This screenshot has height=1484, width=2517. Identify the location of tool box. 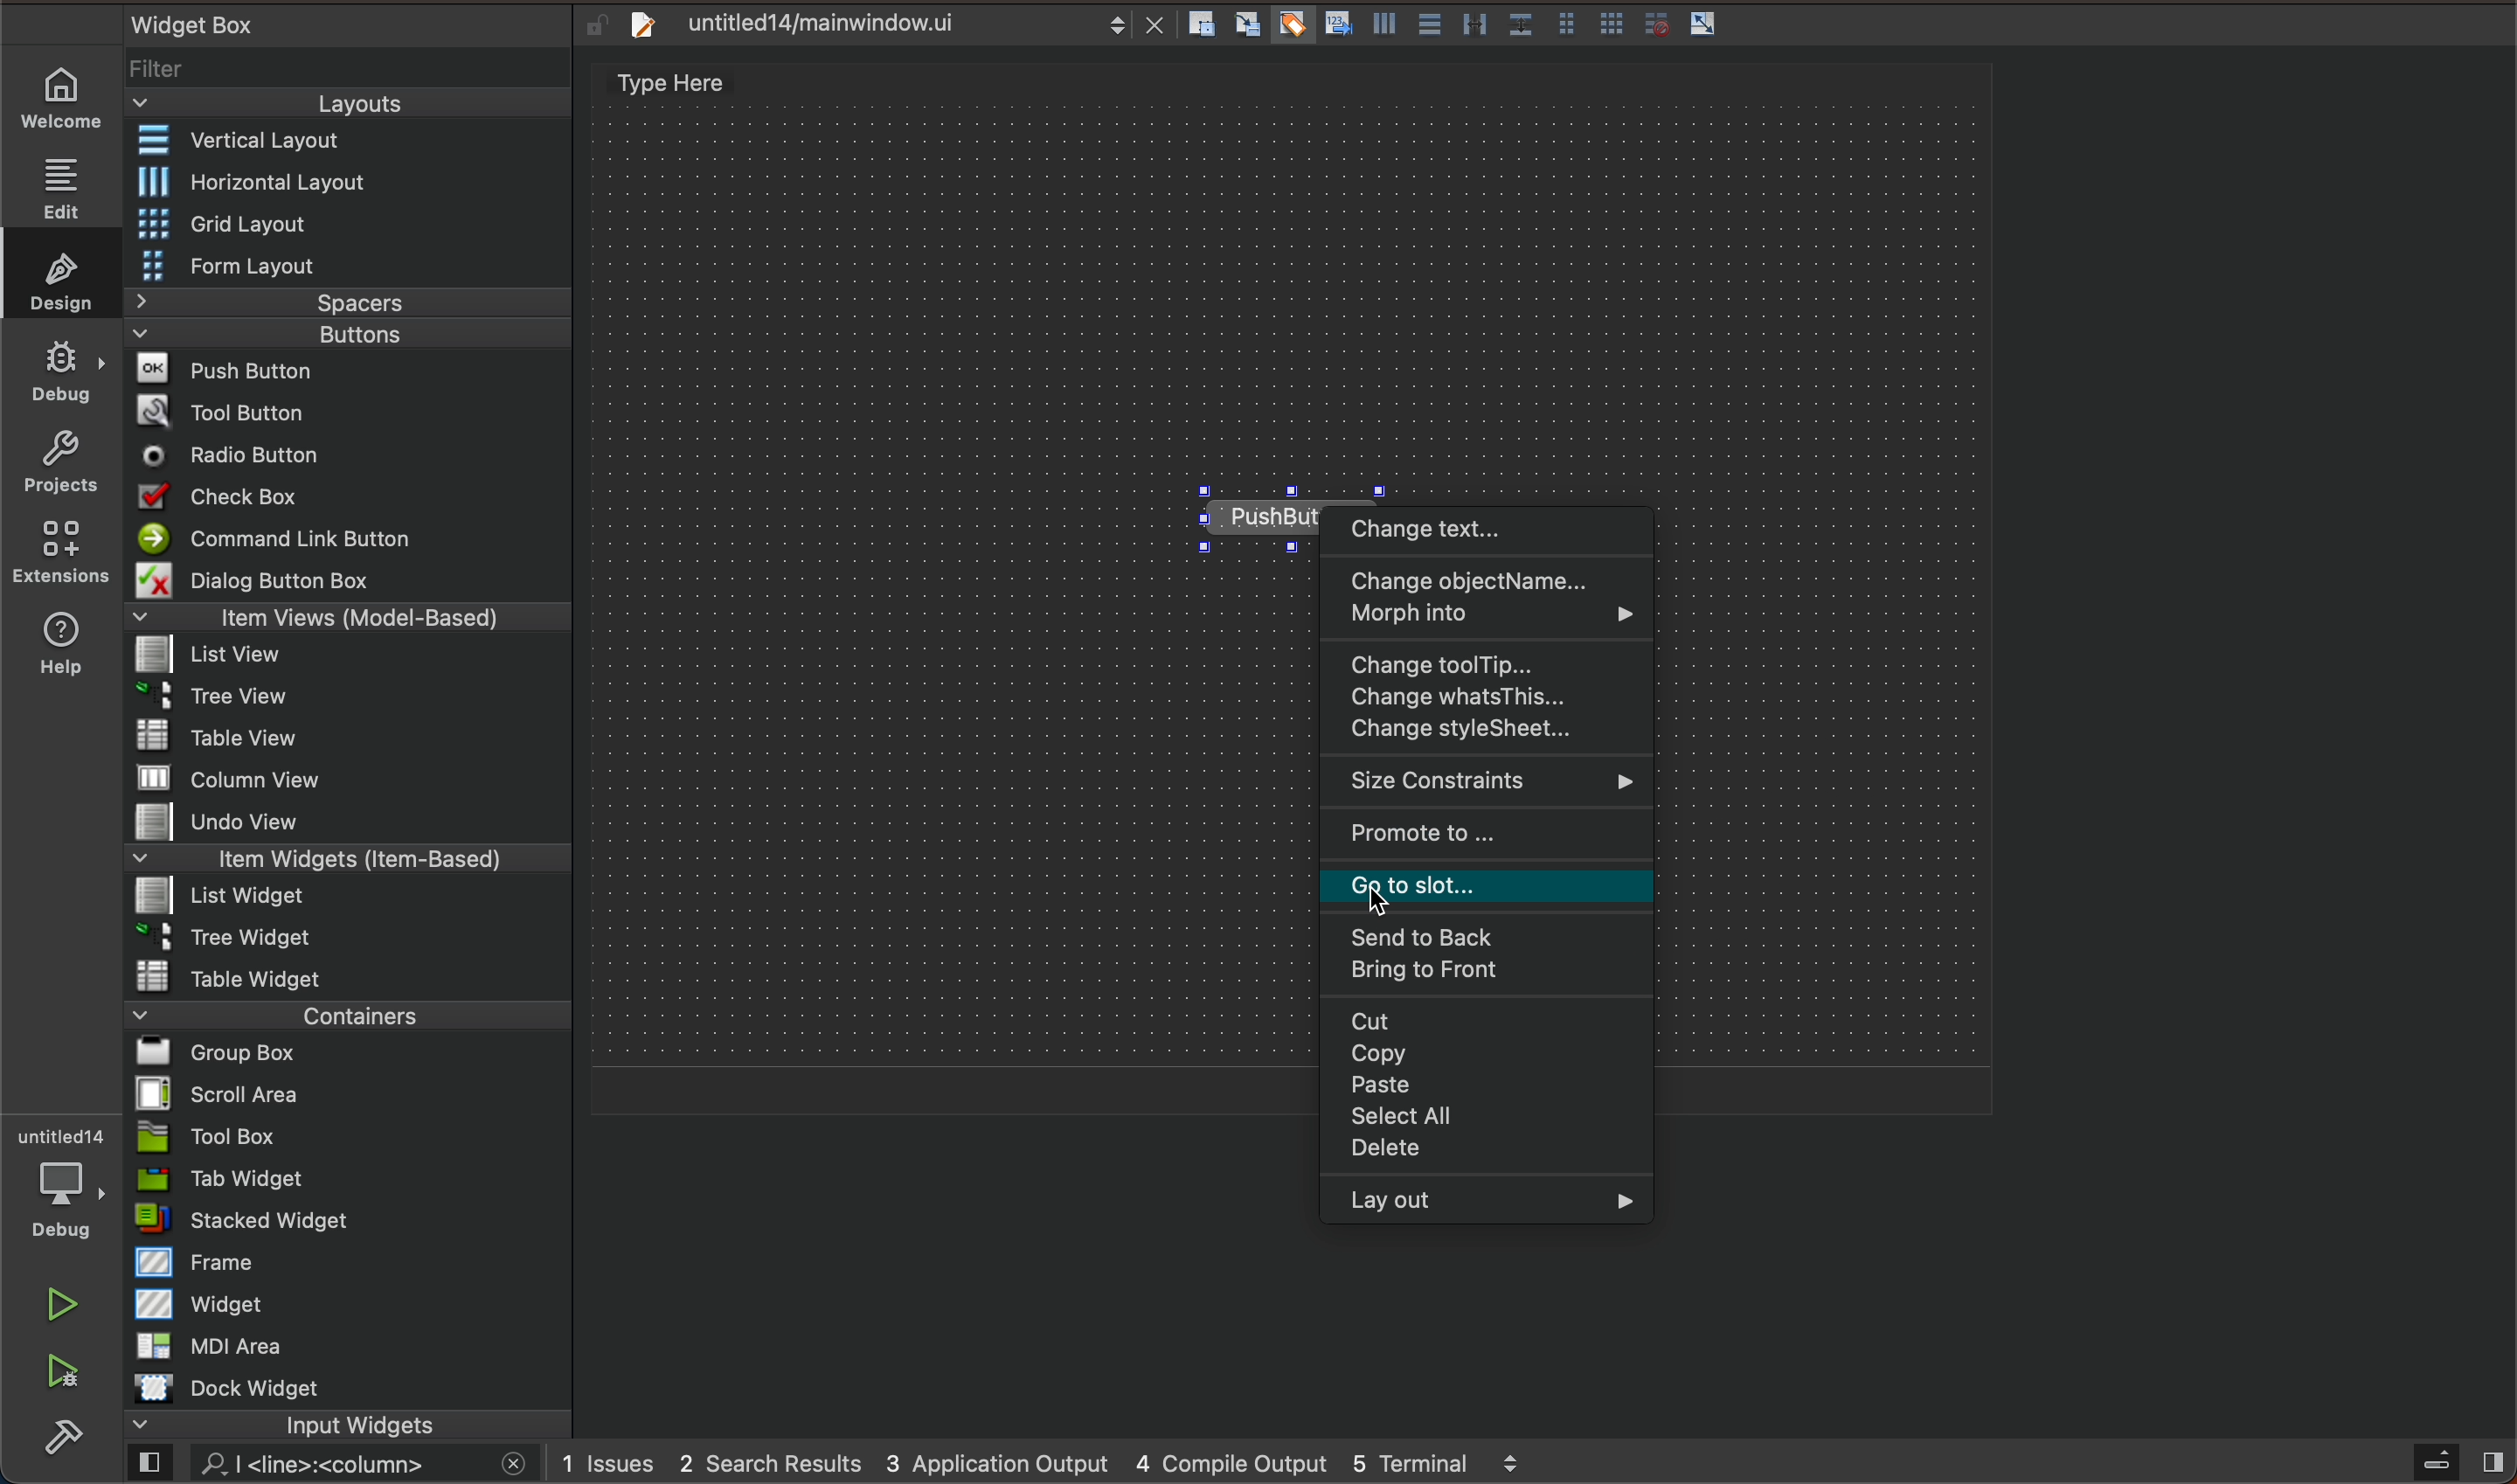
(354, 1137).